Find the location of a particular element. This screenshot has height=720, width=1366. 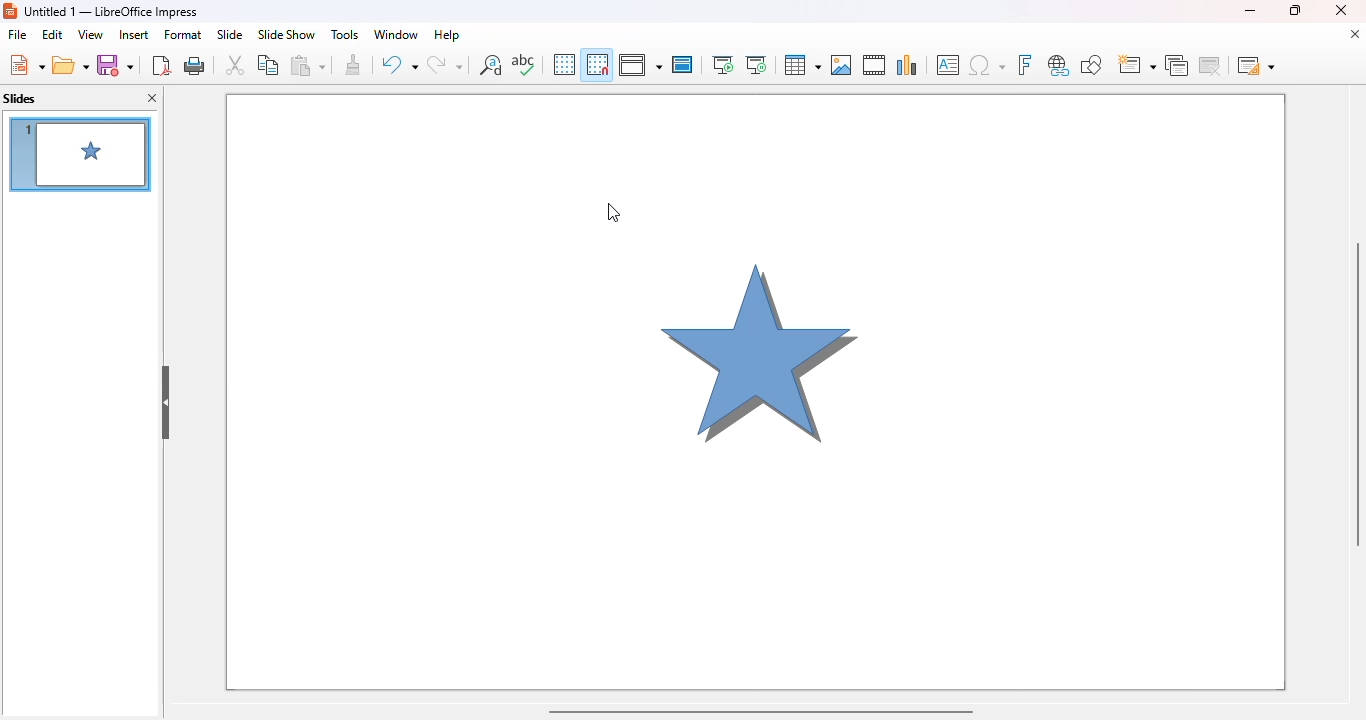

display views is located at coordinates (640, 64).